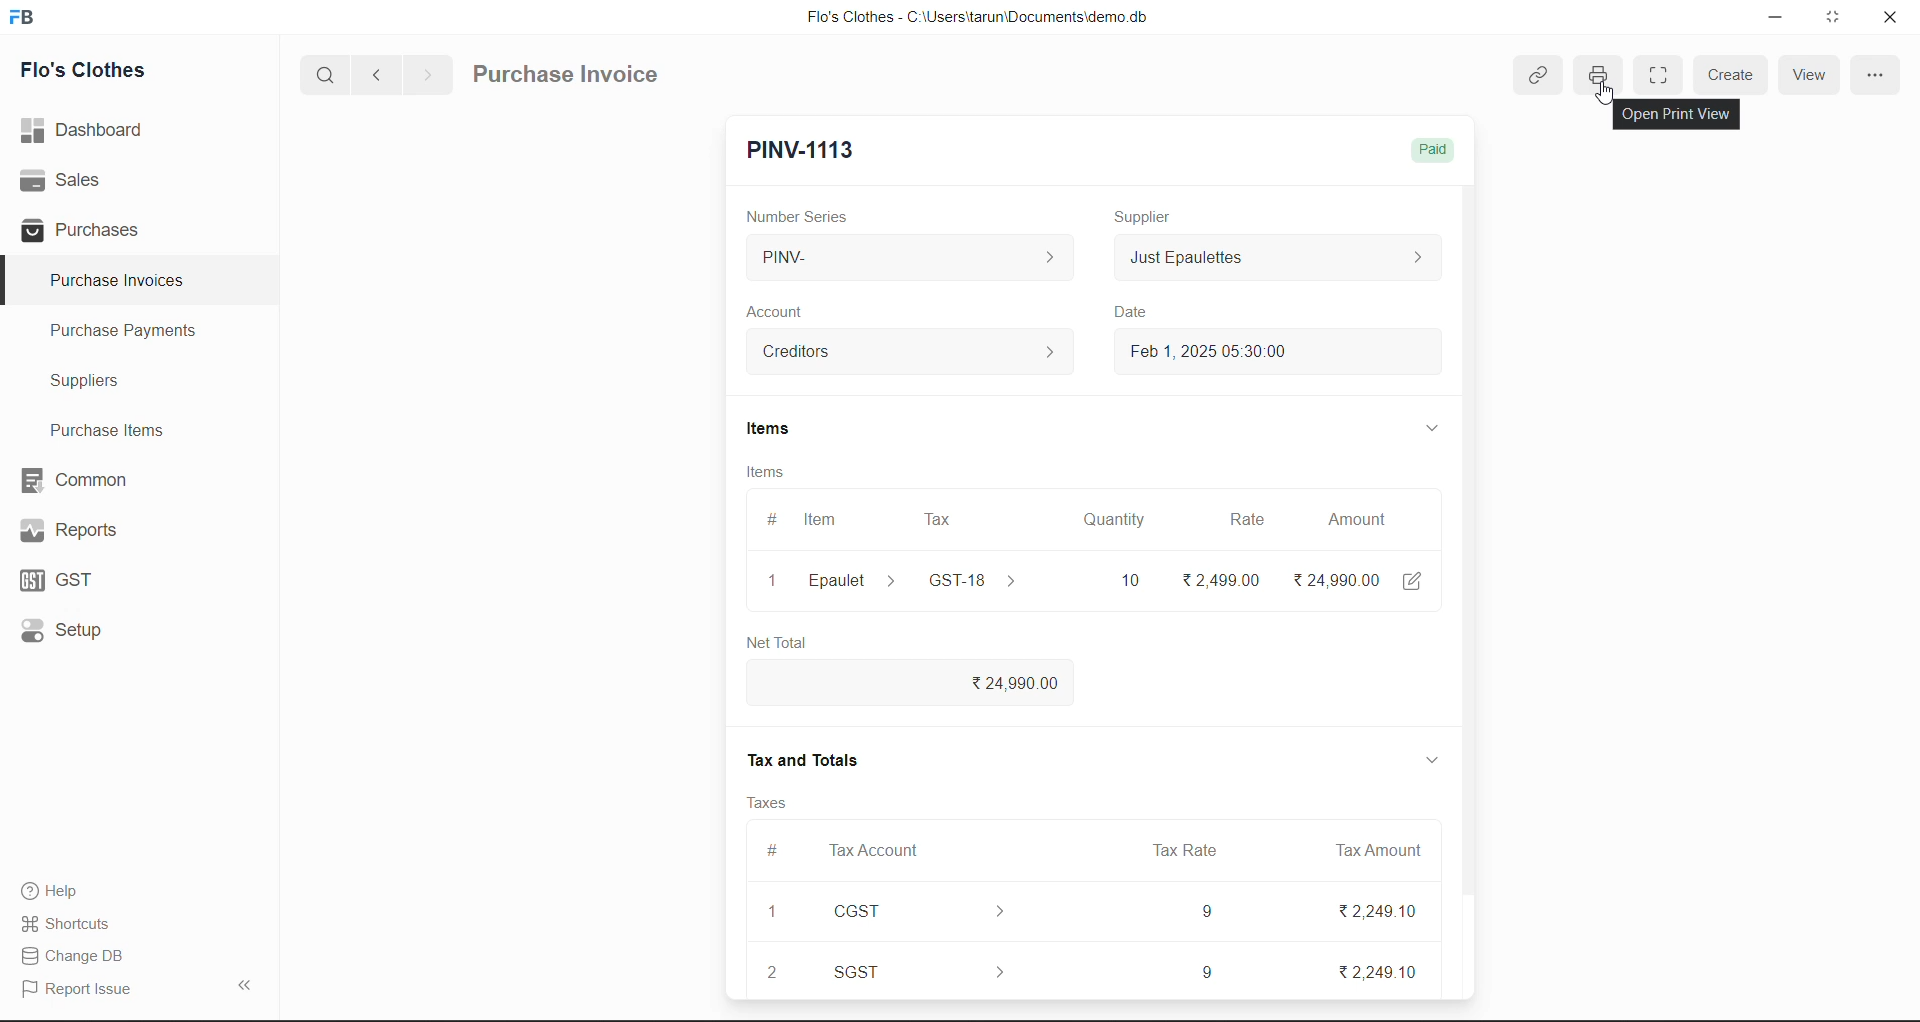  Describe the element at coordinates (1117, 520) in the screenshot. I see `quantity` at that location.